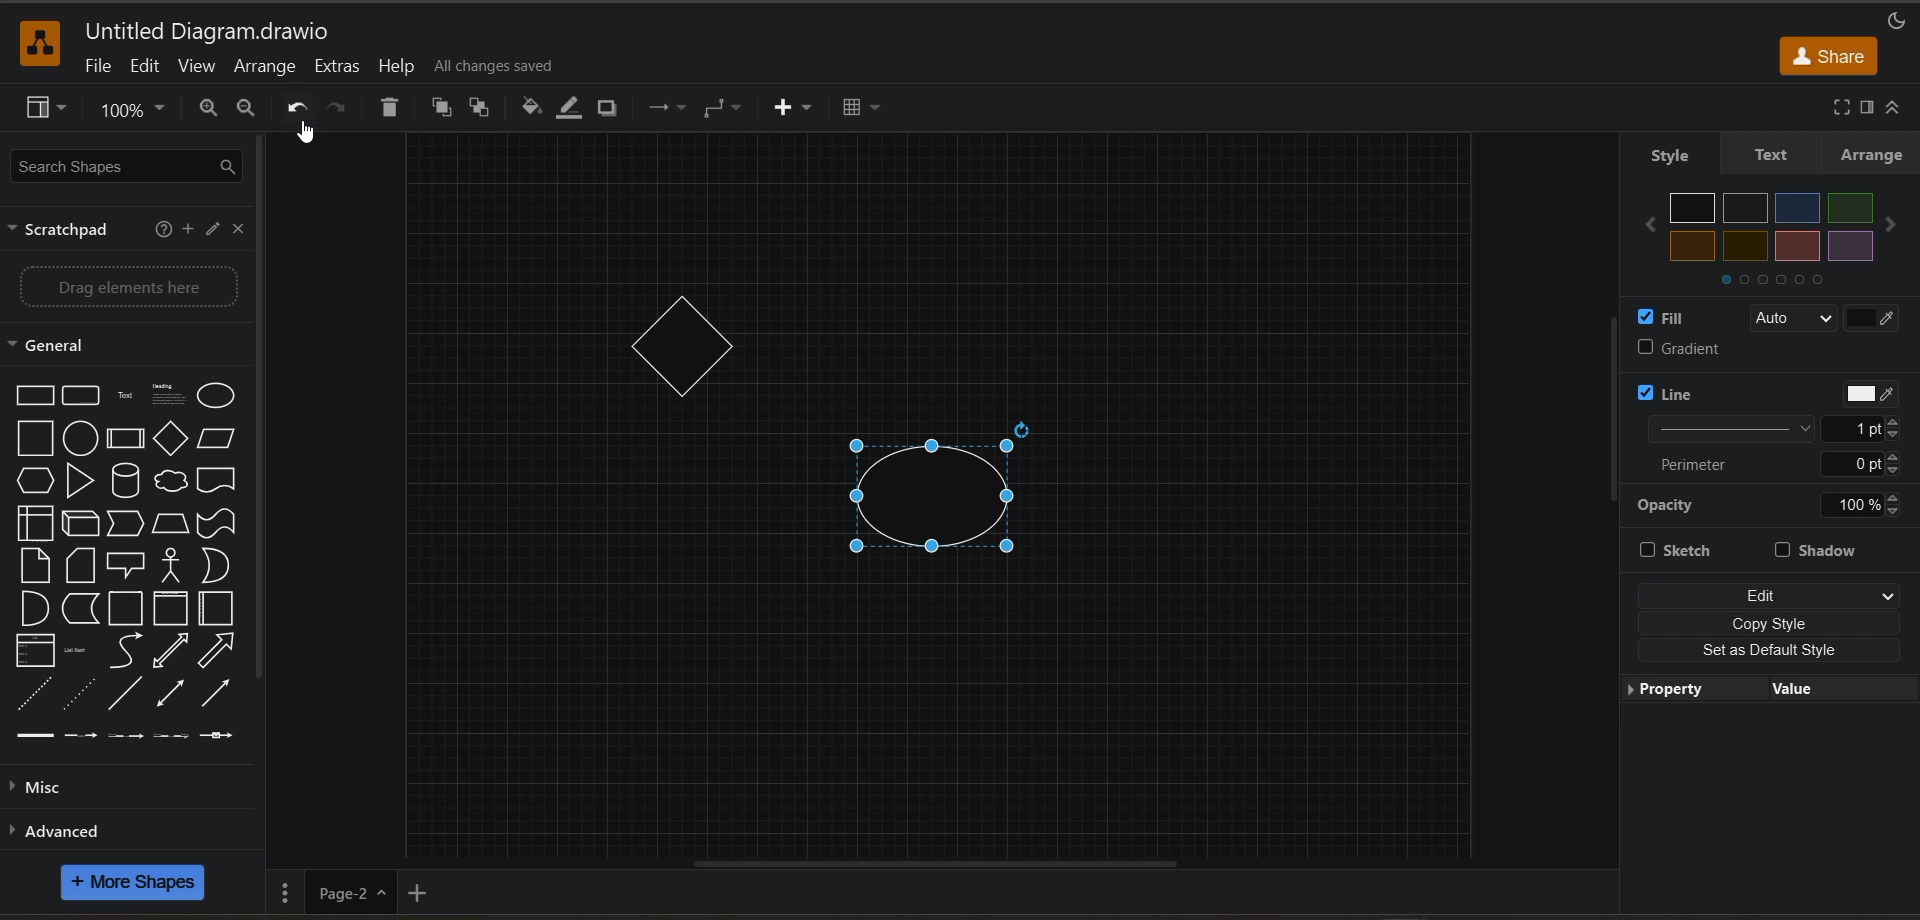 The image size is (1920, 920). What do you see at coordinates (170, 609) in the screenshot?
I see `Vertical Container` at bounding box center [170, 609].